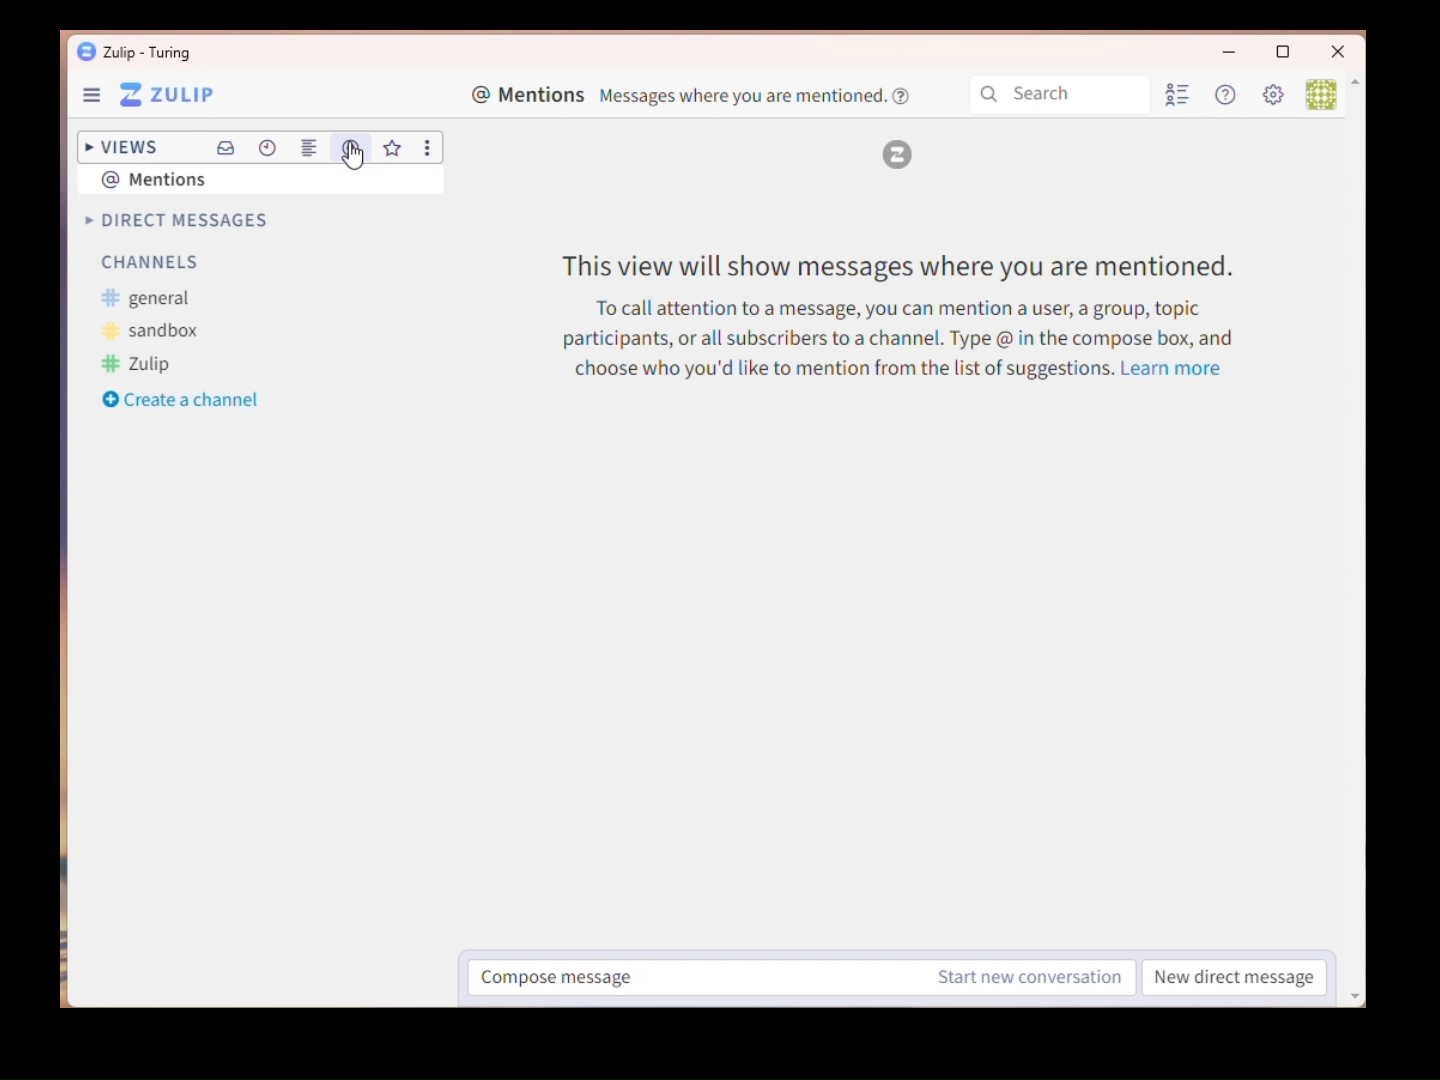 The height and width of the screenshot is (1080, 1440). Describe the element at coordinates (349, 147) in the screenshot. I see `Mentions` at that location.